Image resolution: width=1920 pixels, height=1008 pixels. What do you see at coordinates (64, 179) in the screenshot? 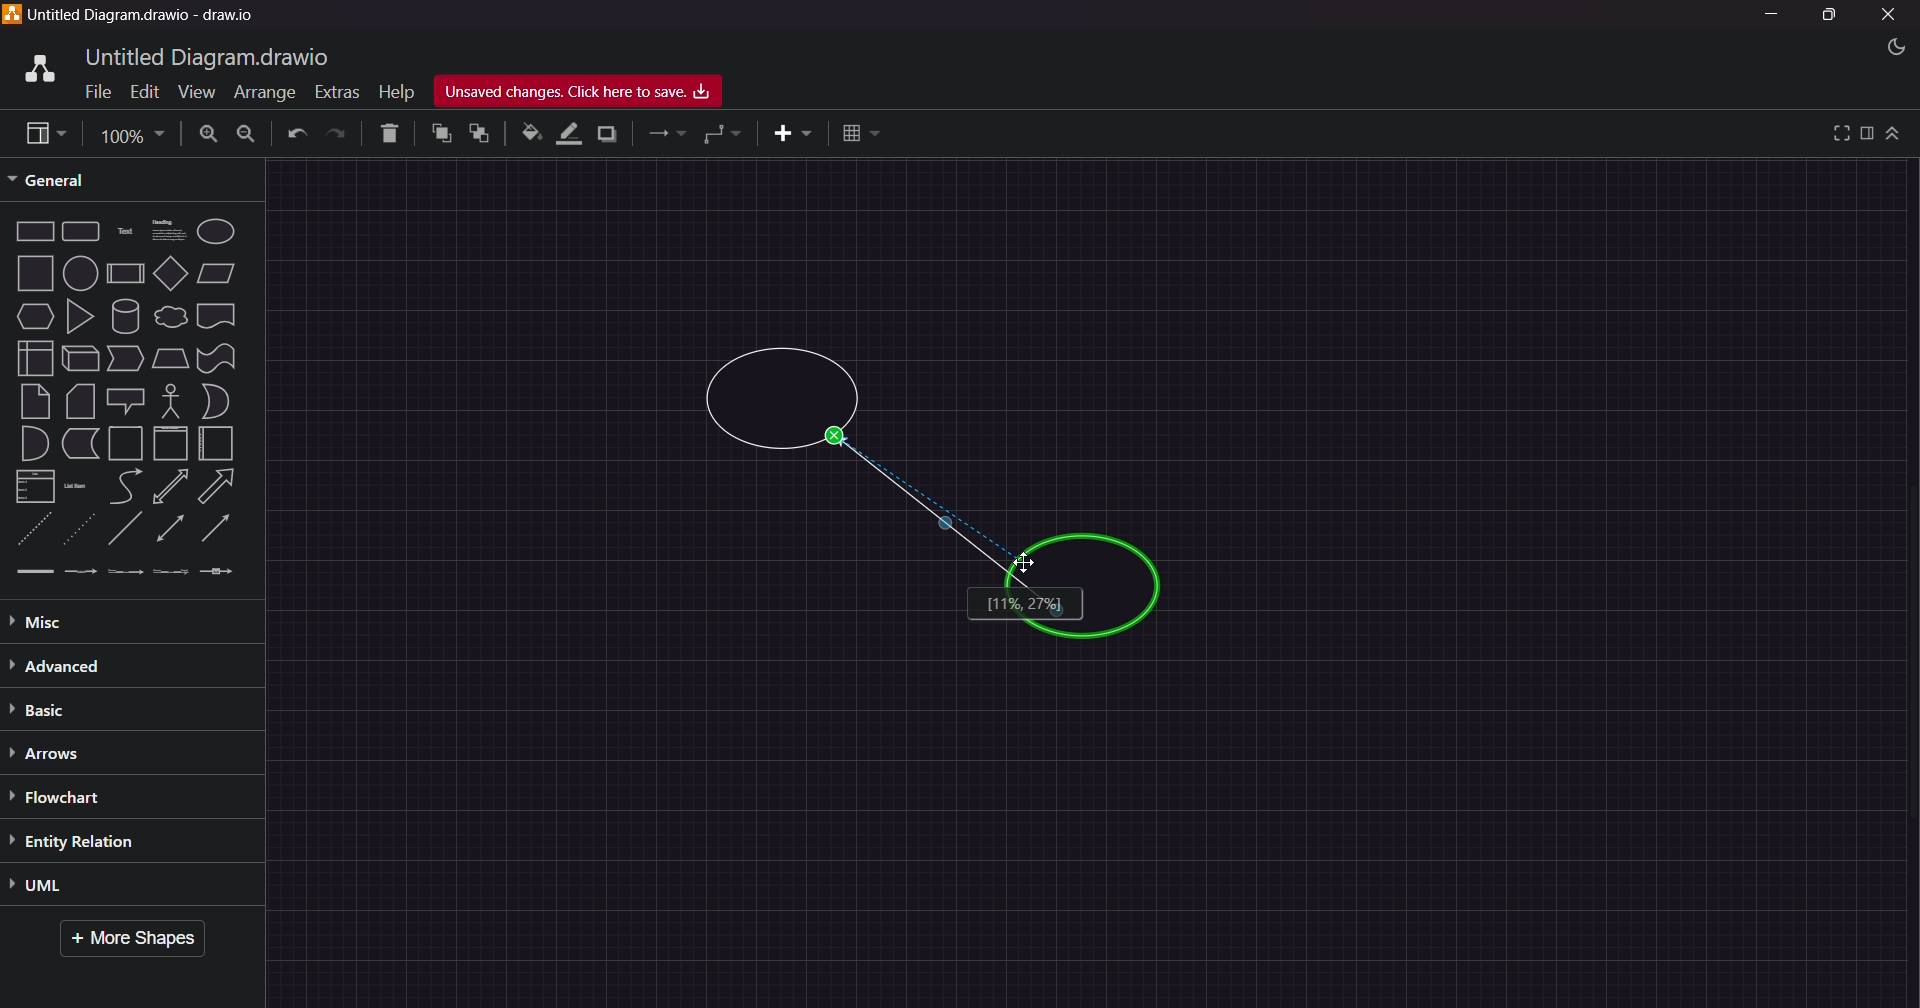
I see `General` at bounding box center [64, 179].